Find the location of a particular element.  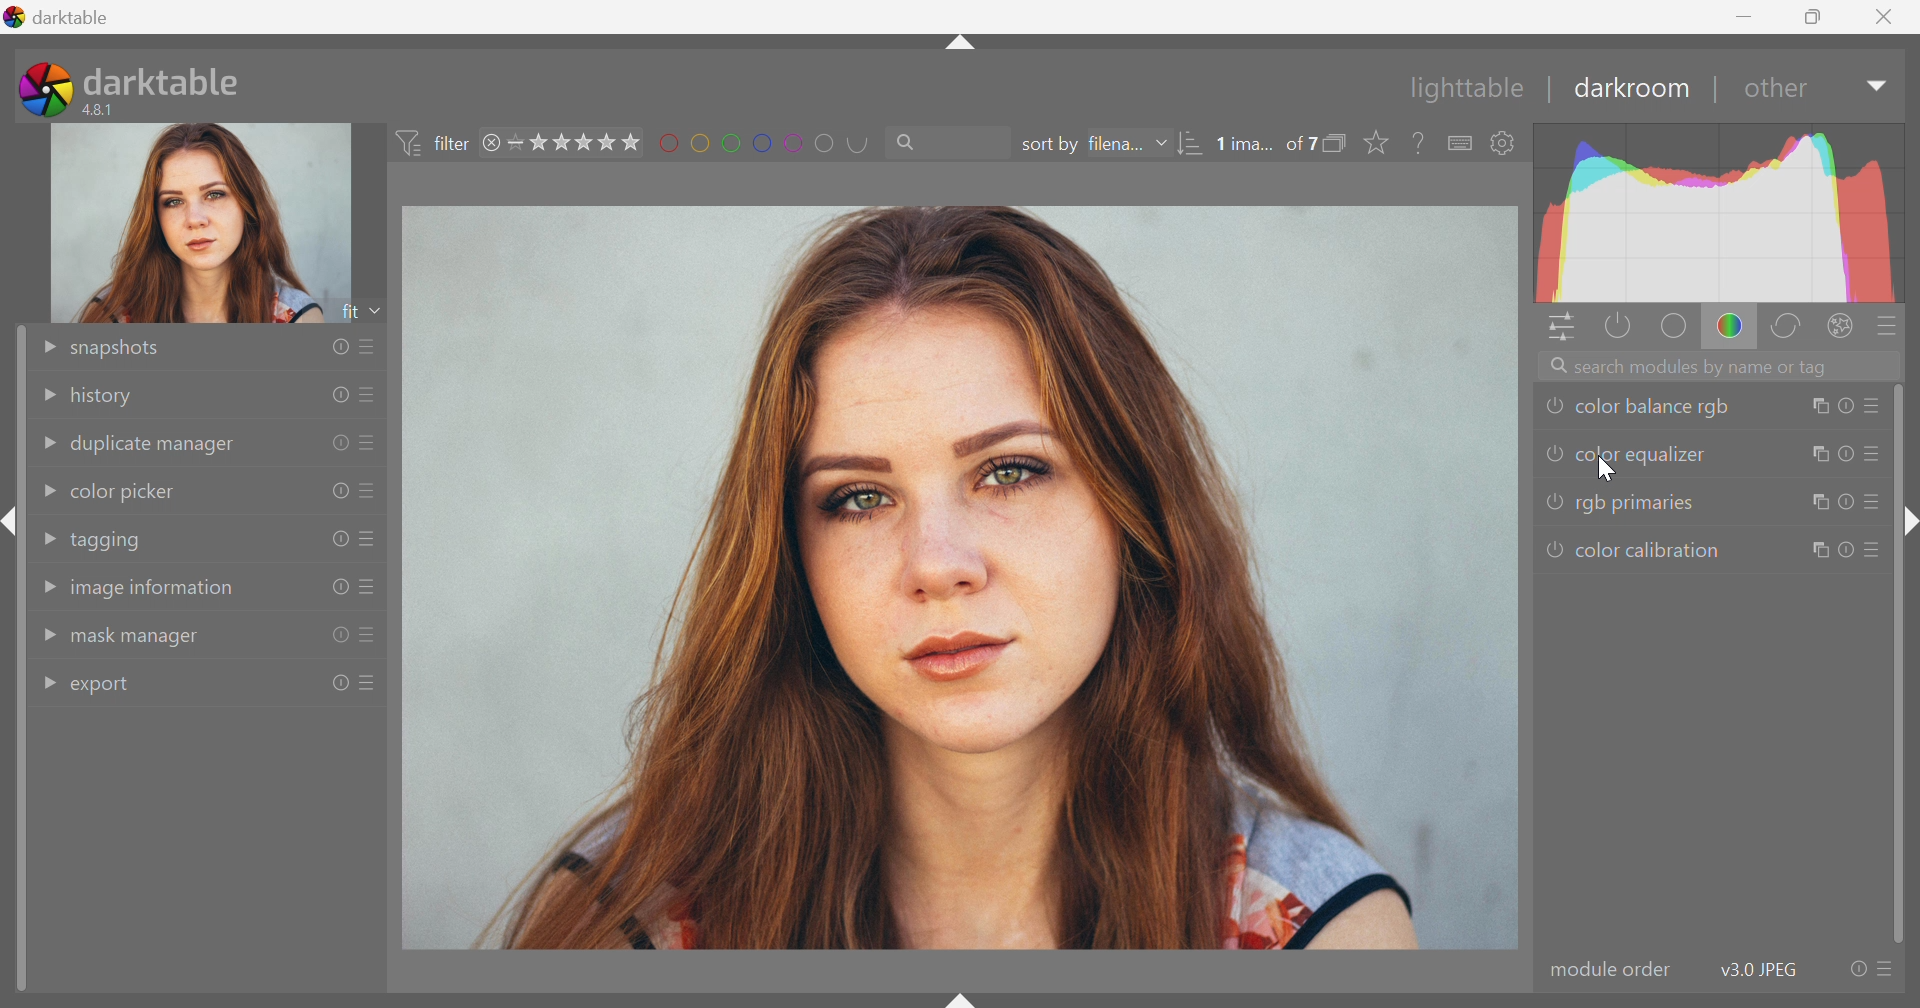

image is located at coordinates (961, 579).